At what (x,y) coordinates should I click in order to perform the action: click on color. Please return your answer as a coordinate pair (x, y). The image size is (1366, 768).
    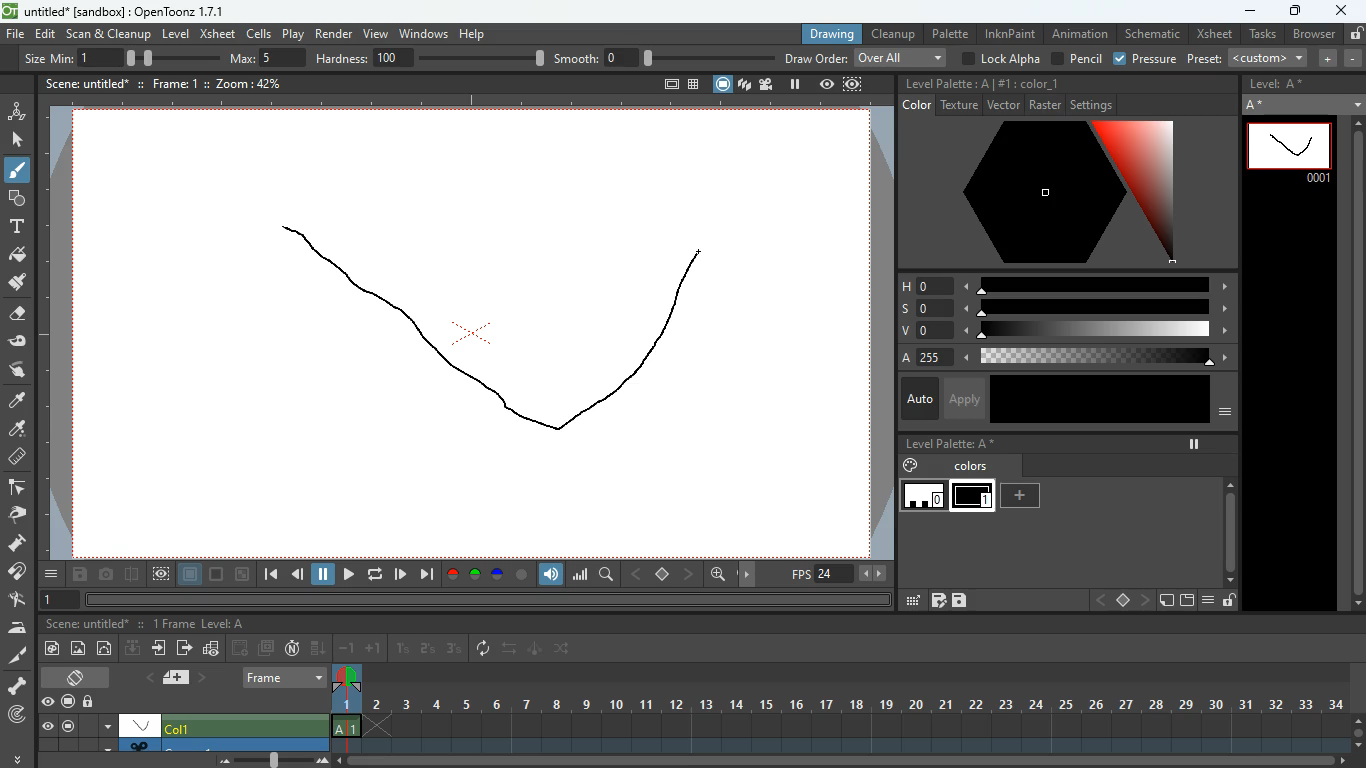
    Looking at the image, I should click on (1038, 82).